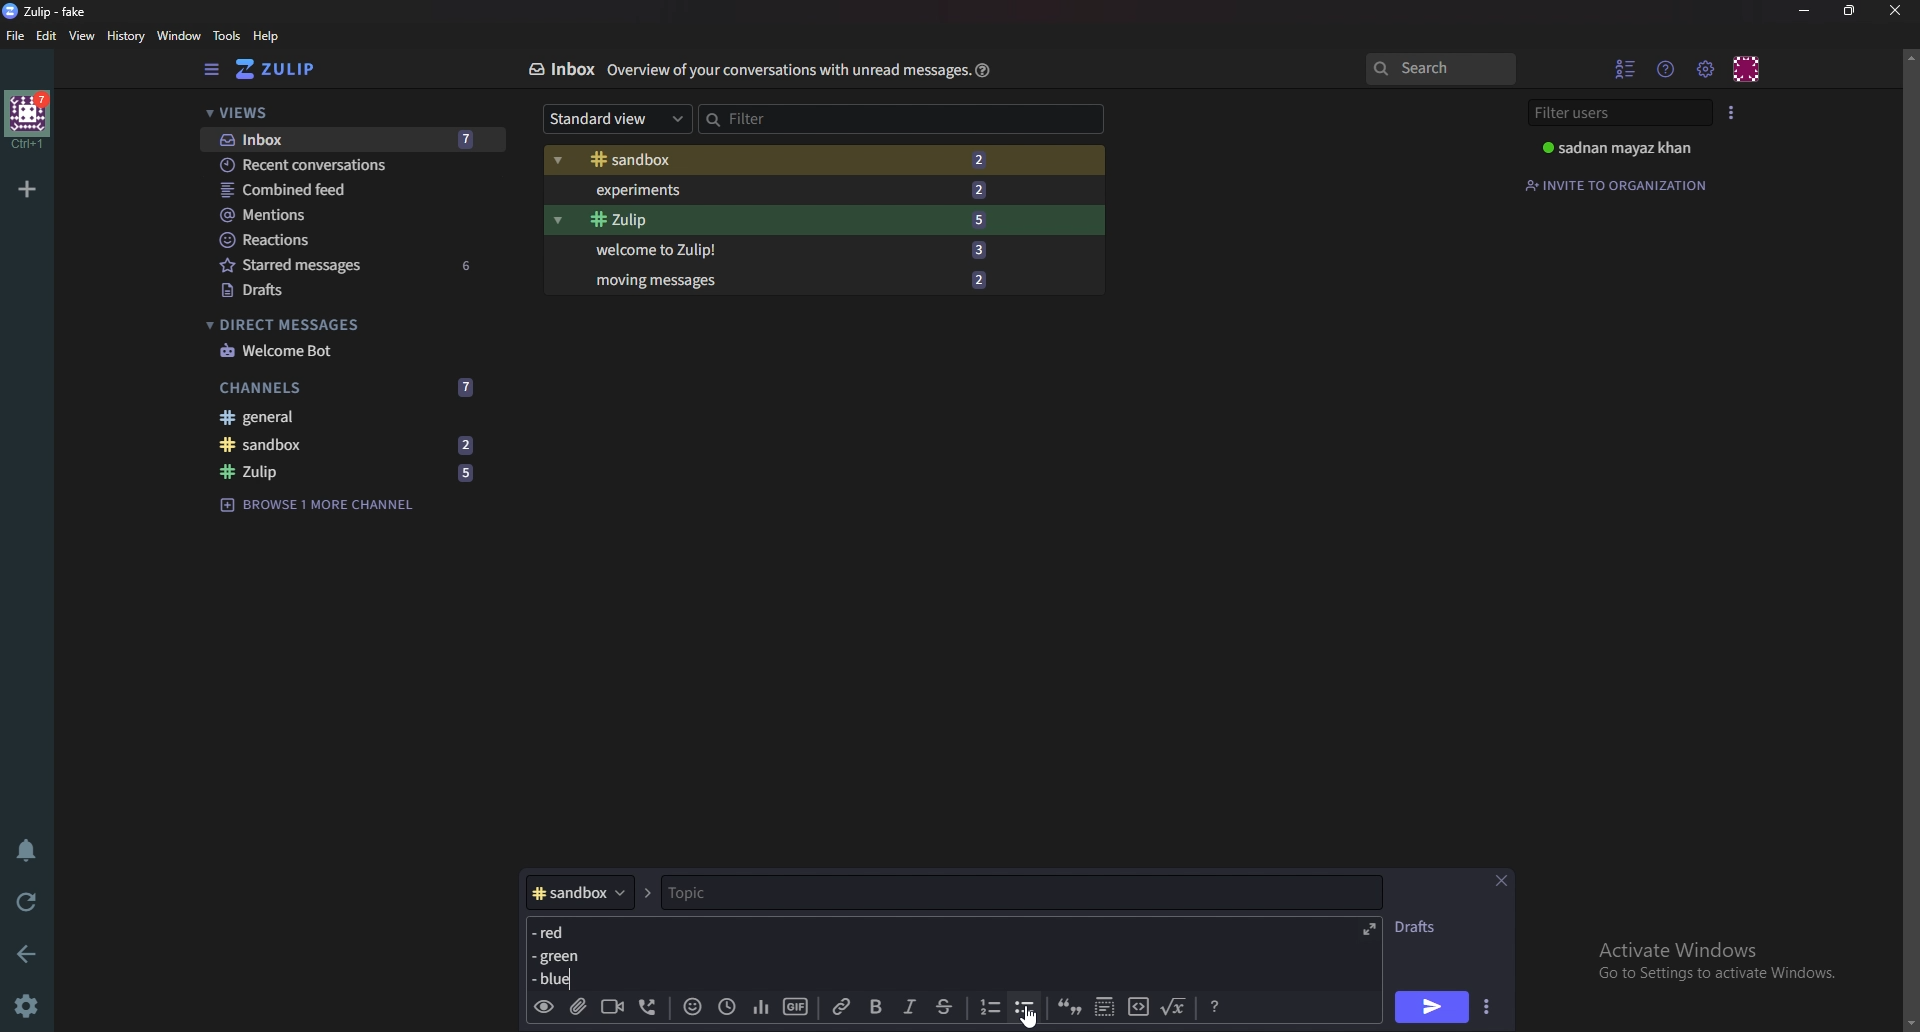 Image resolution: width=1920 pixels, height=1032 pixels. Describe the element at coordinates (55, 11) in the screenshot. I see `title` at that location.